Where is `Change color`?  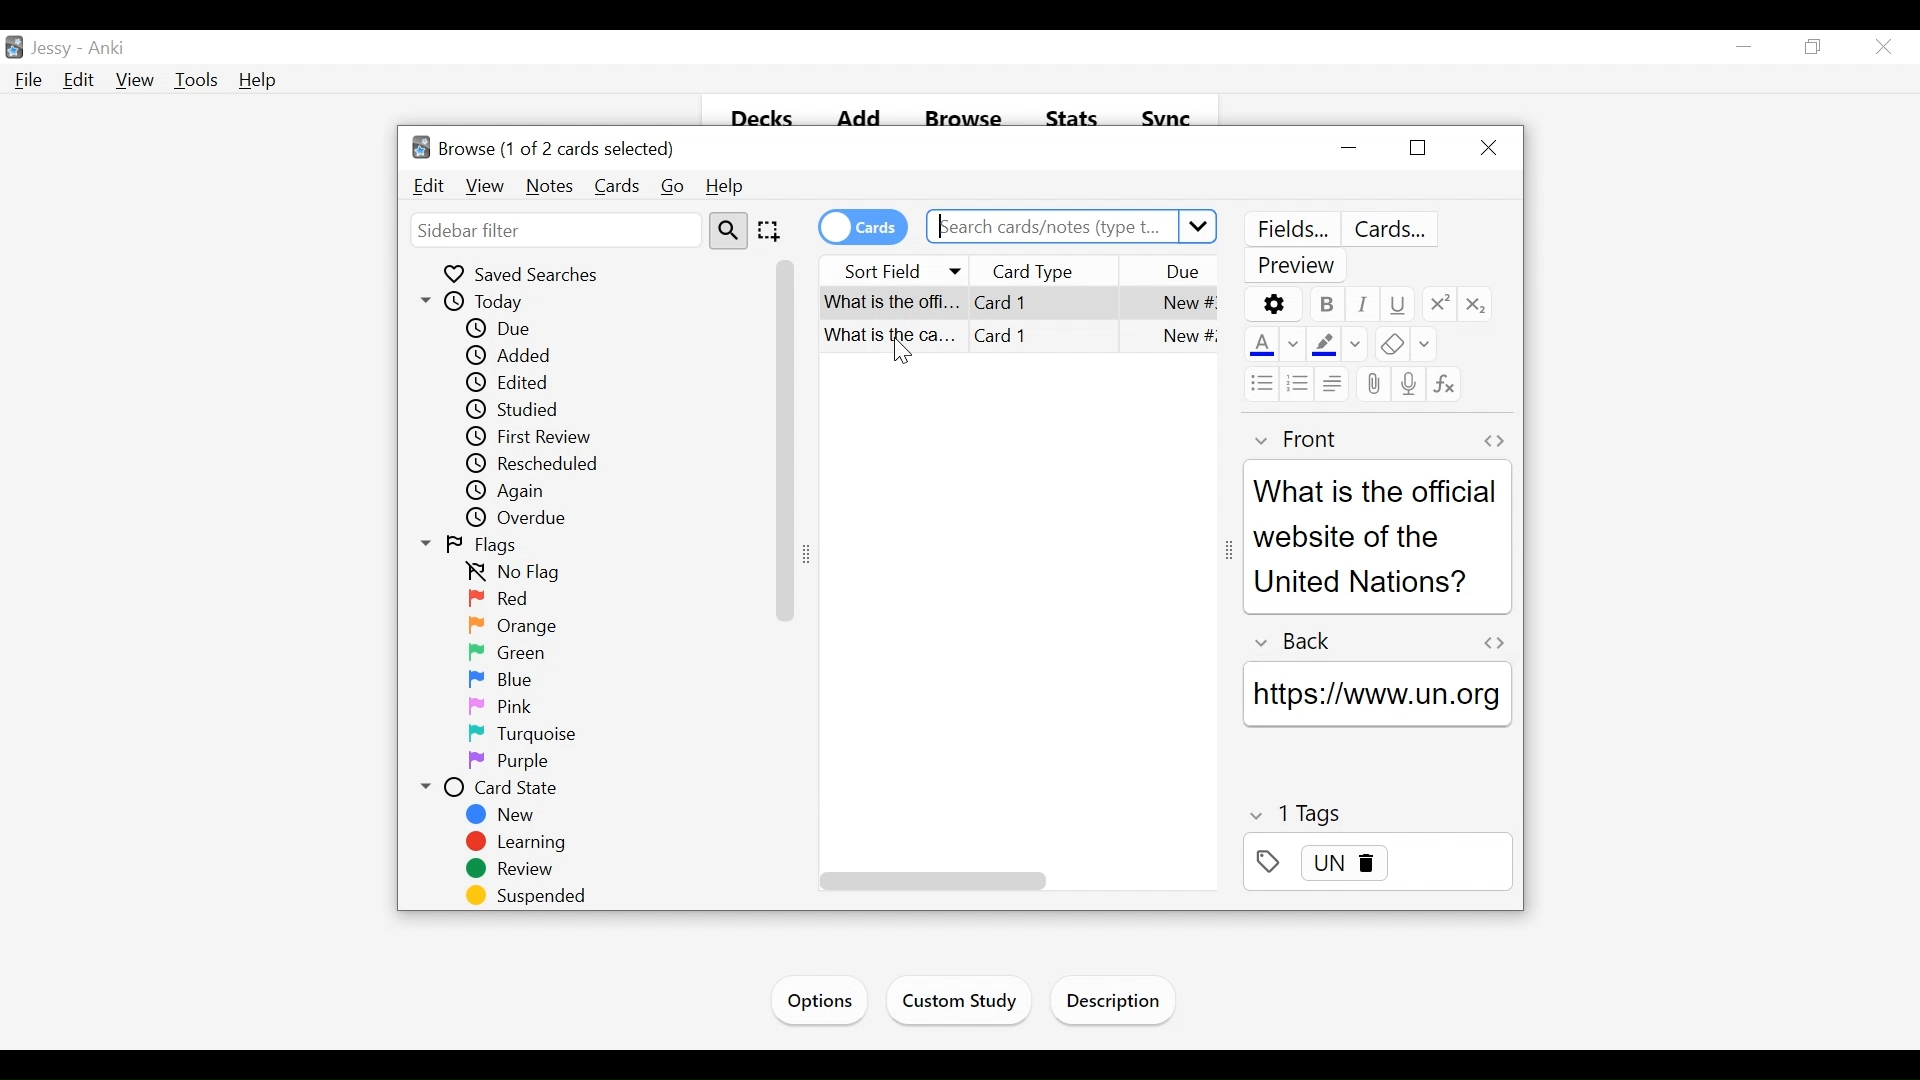
Change color is located at coordinates (1293, 346).